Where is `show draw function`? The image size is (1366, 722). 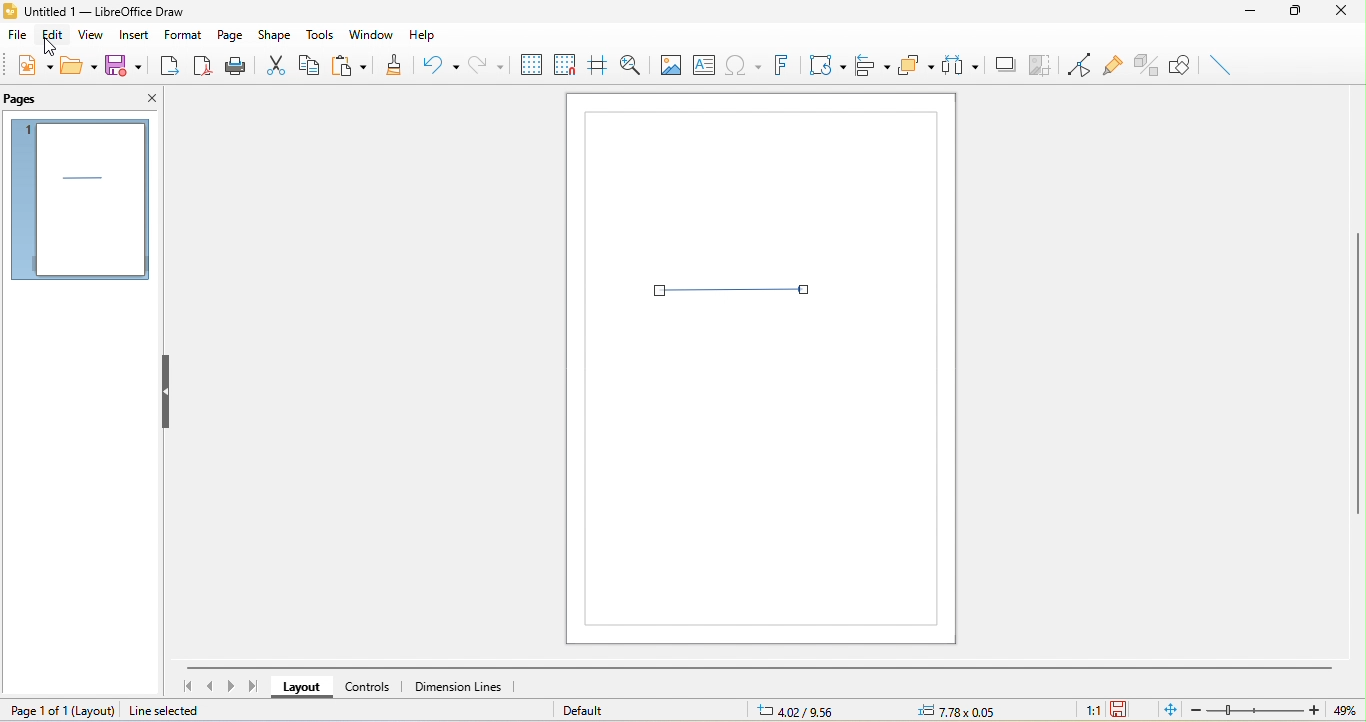 show draw function is located at coordinates (1181, 66).